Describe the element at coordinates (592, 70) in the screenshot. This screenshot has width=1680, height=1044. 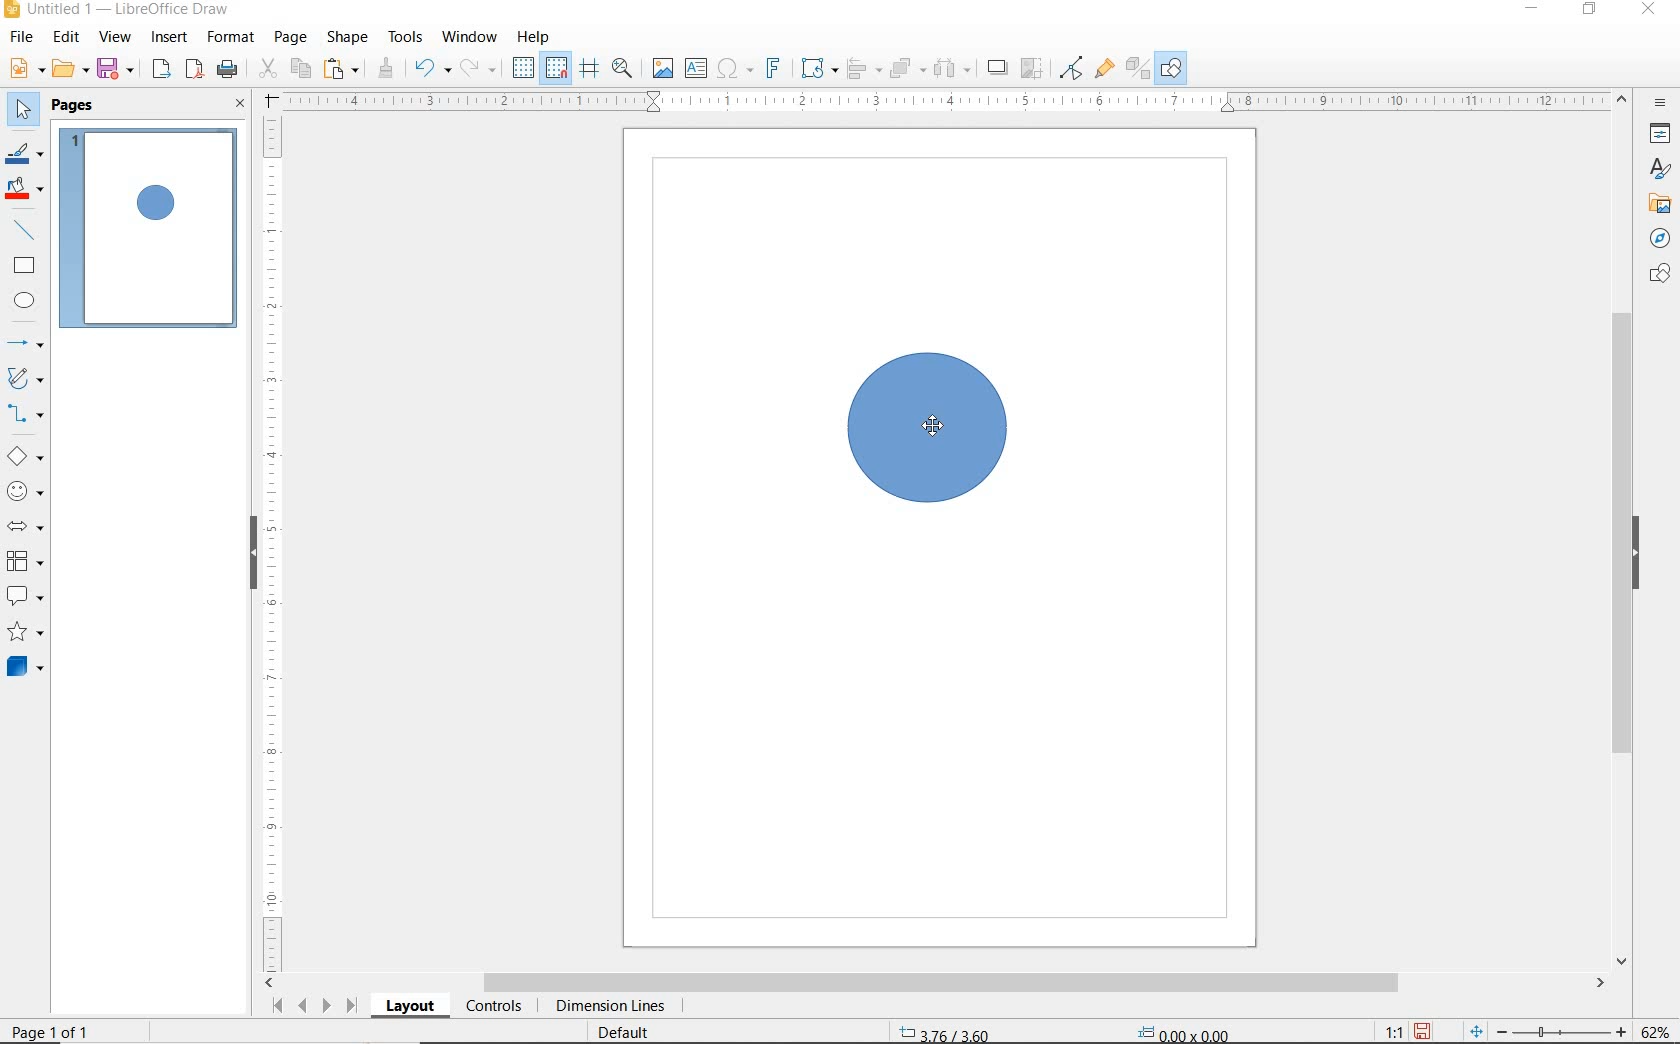
I see `` at that location.